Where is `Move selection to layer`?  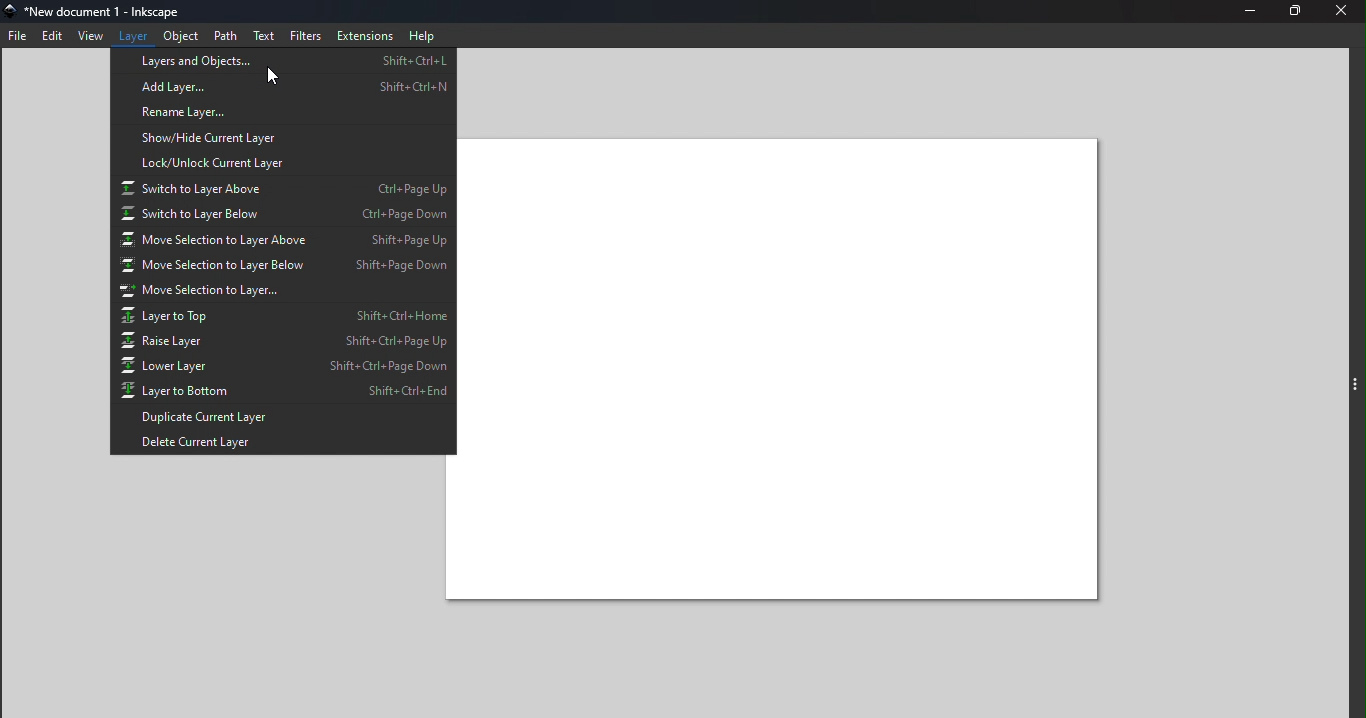 Move selection to layer is located at coordinates (283, 292).